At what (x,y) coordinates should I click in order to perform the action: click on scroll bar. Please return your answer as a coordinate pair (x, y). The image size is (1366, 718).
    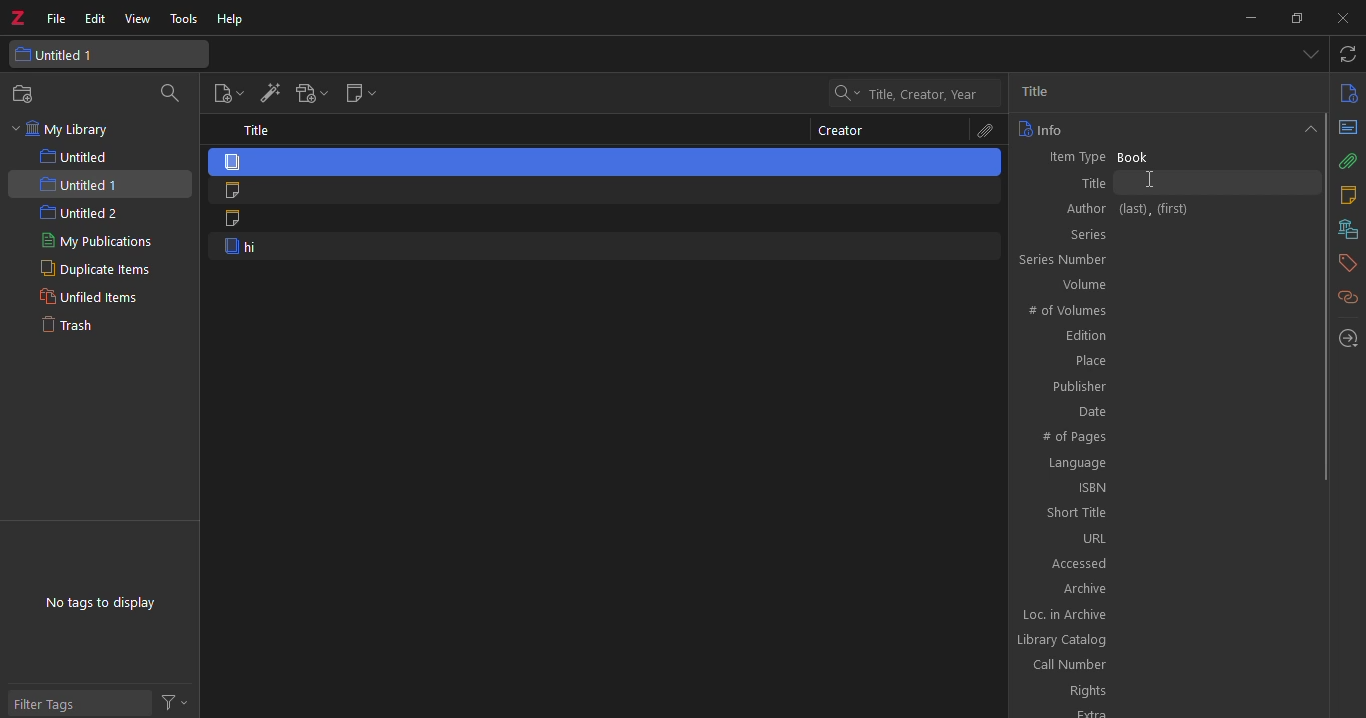
    Looking at the image, I should click on (1323, 295).